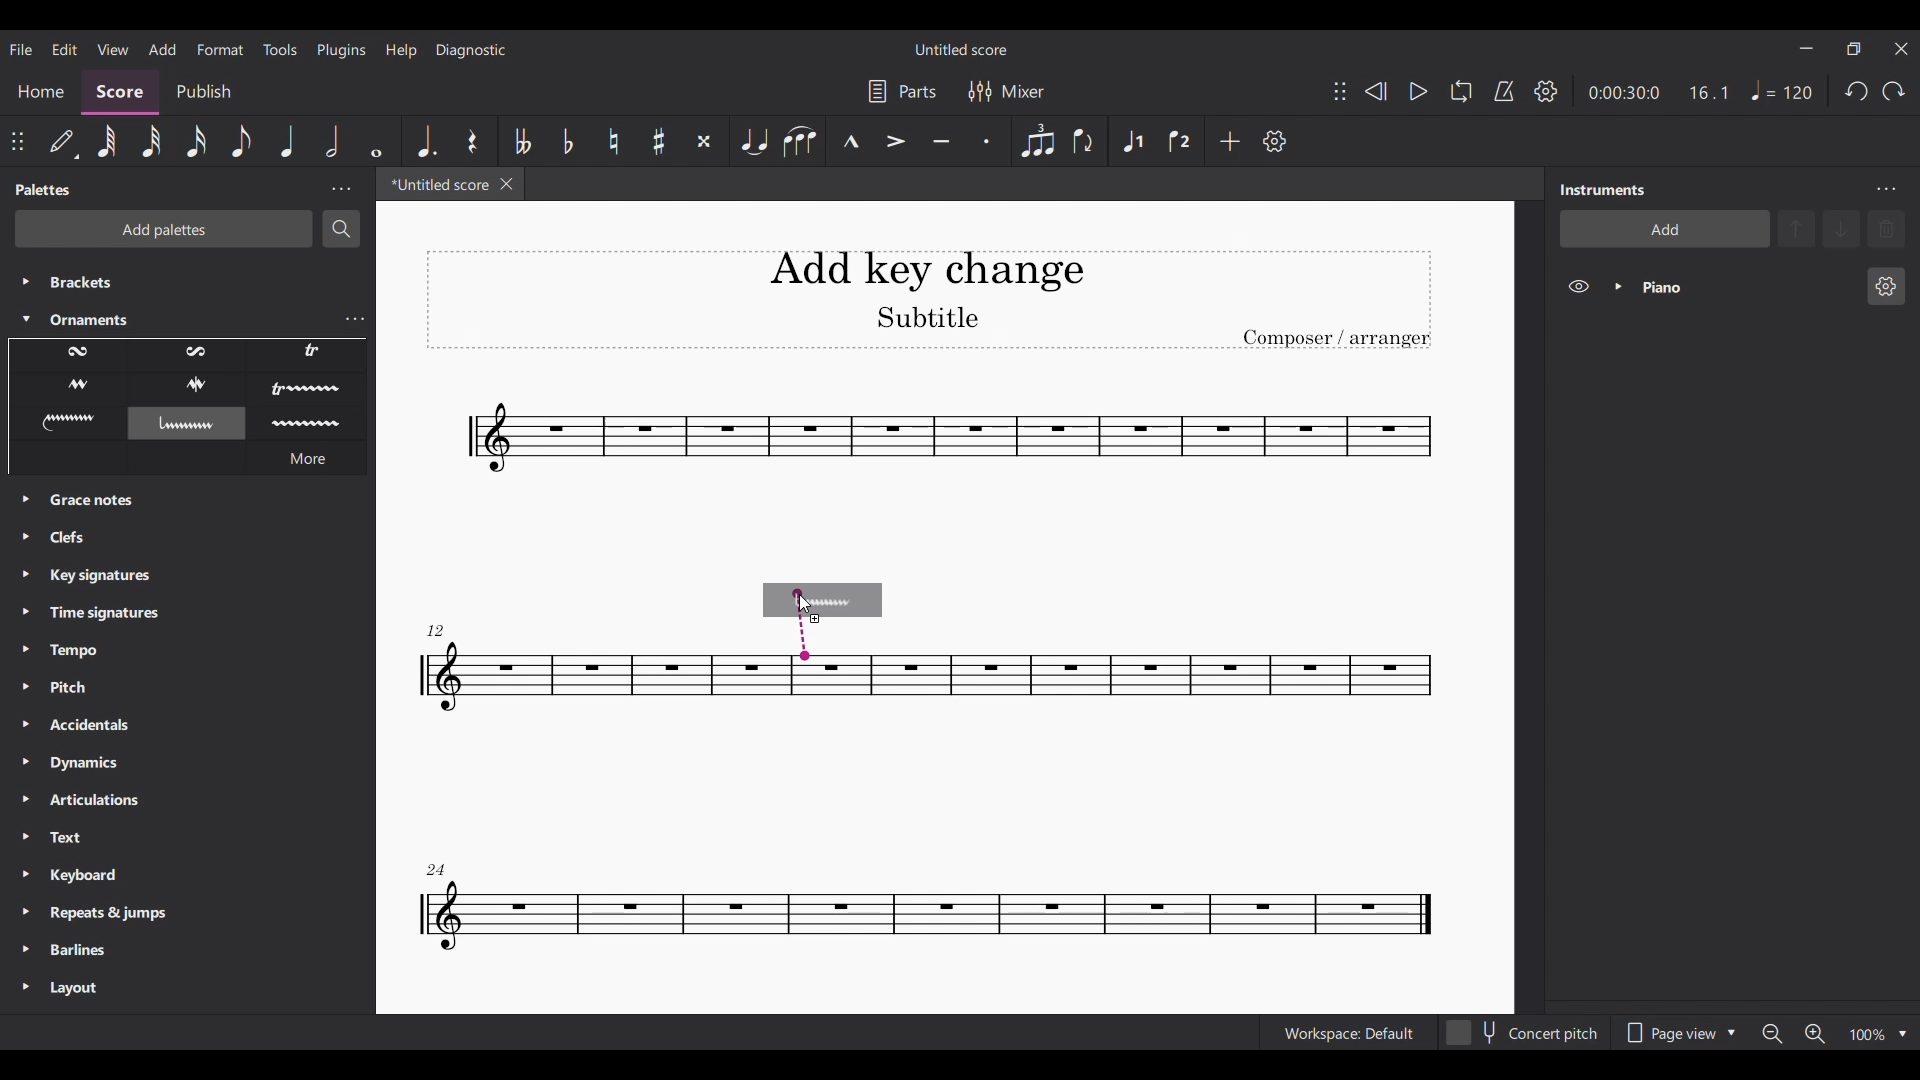  What do you see at coordinates (1796, 229) in the screenshot?
I see `Move up` at bounding box center [1796, 229].